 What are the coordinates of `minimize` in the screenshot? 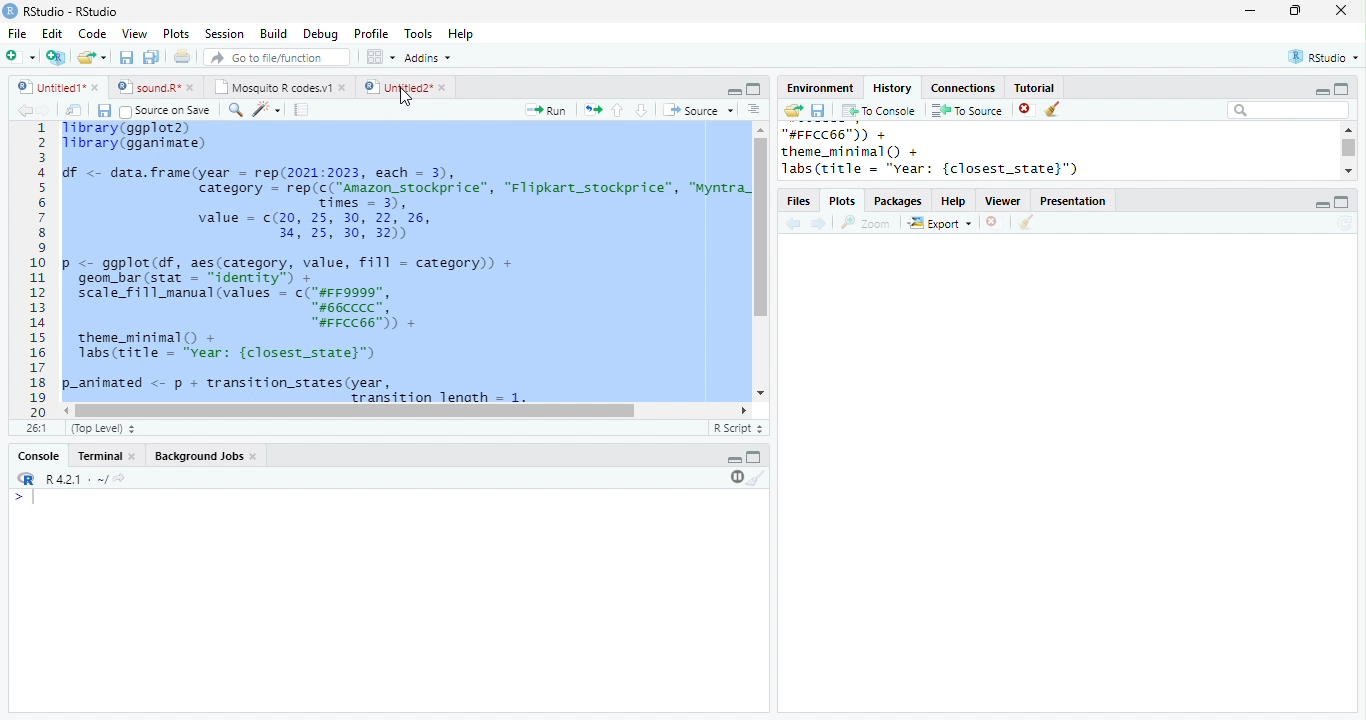 It's located at (1321, 91).